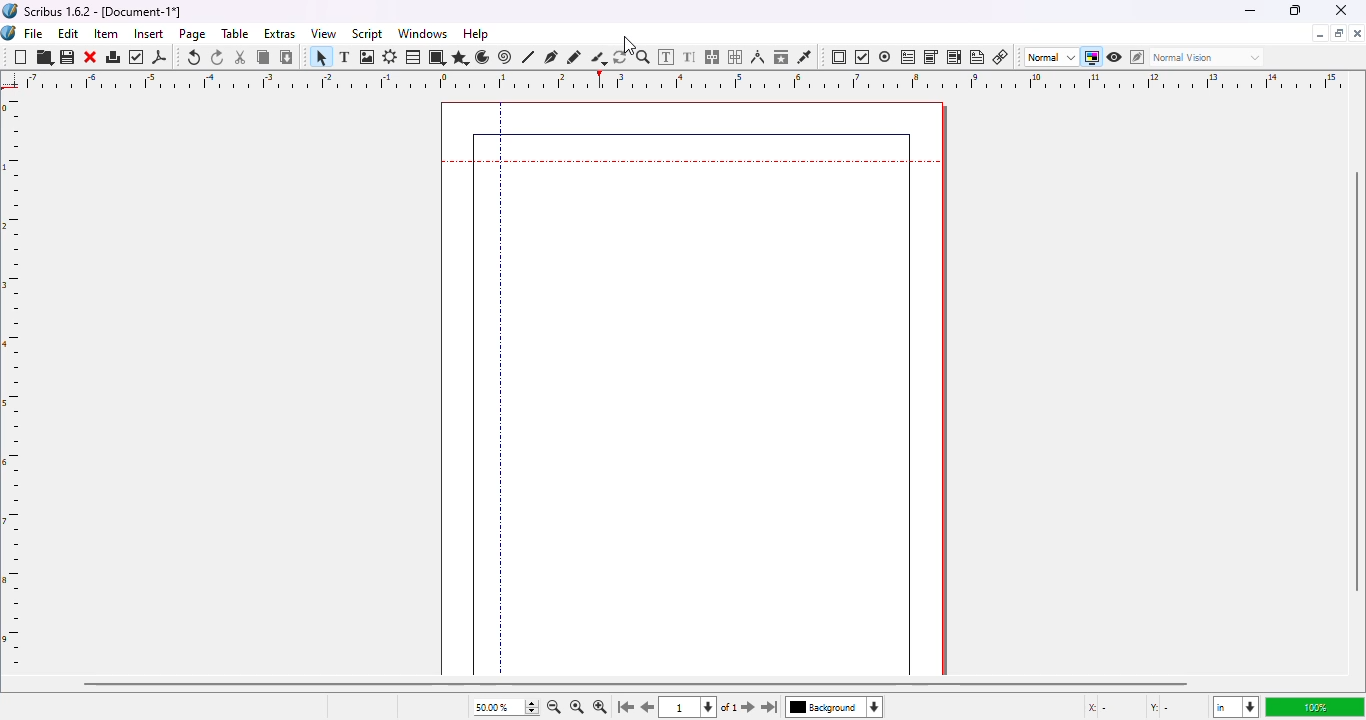  Describe the element at coordinates (107, 34) in the screenshot. I see `item` at that location.